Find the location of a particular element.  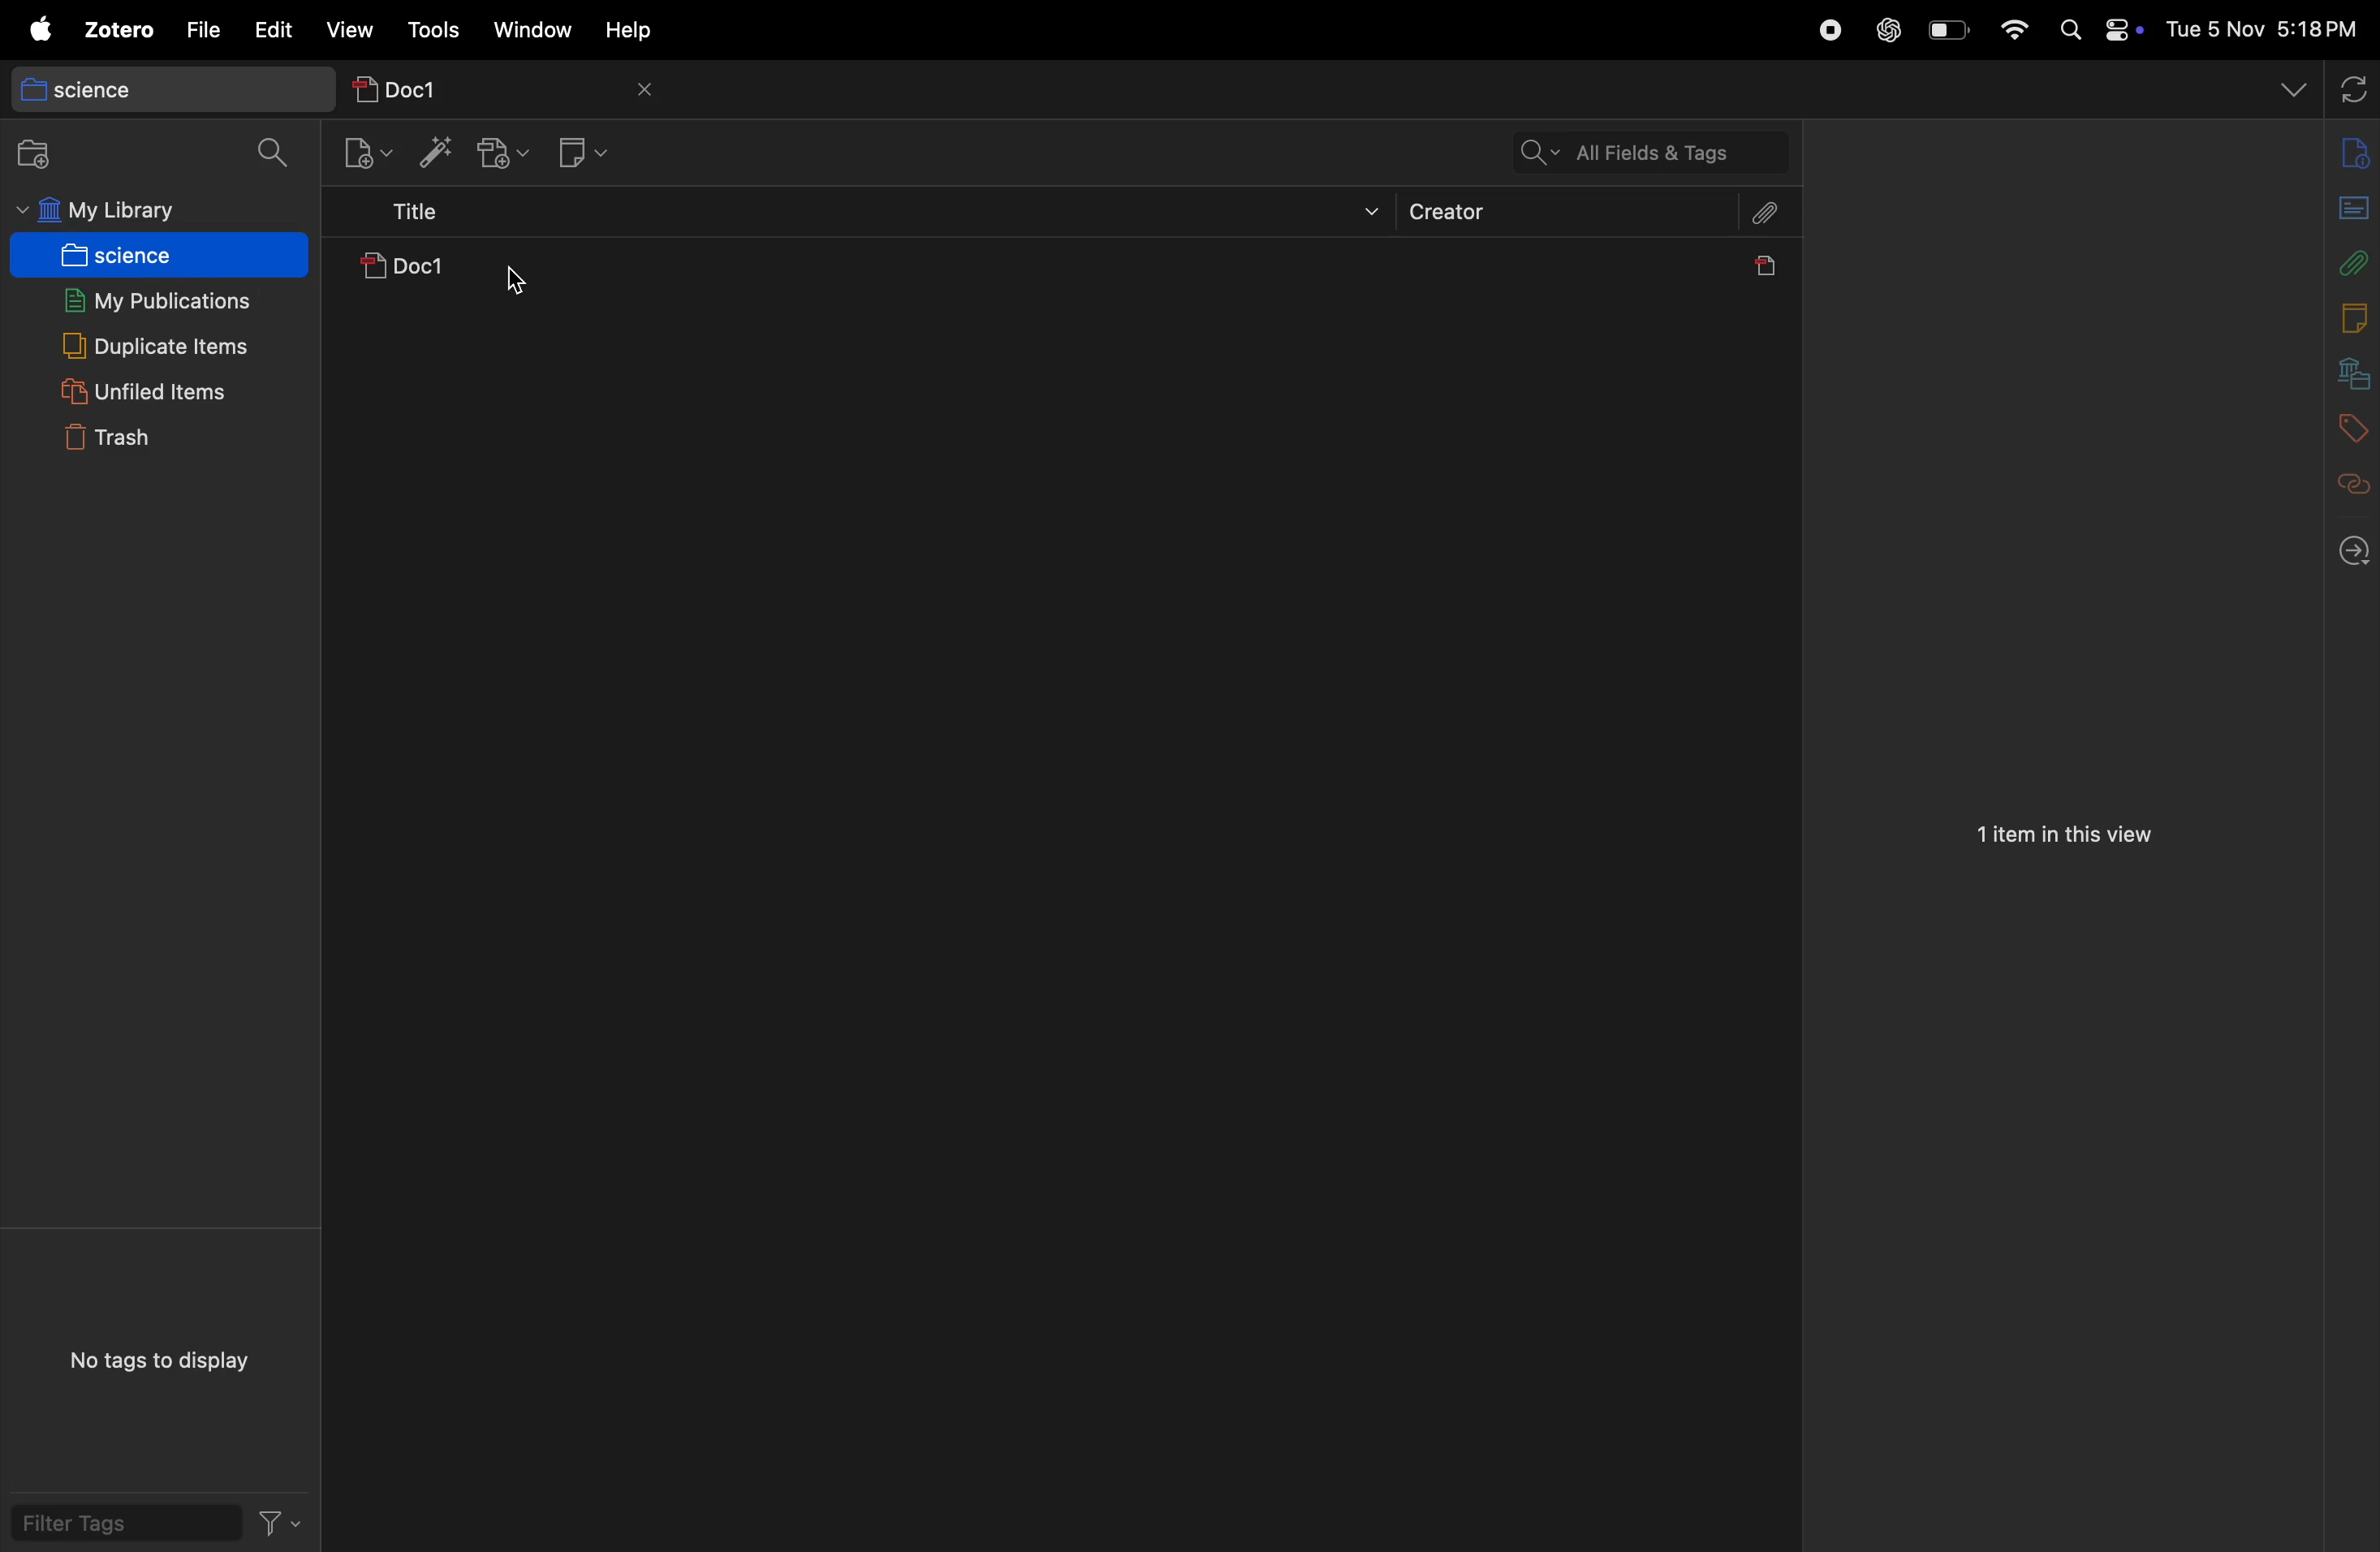

 1 item in this view is located at coordinates (2061, 838).